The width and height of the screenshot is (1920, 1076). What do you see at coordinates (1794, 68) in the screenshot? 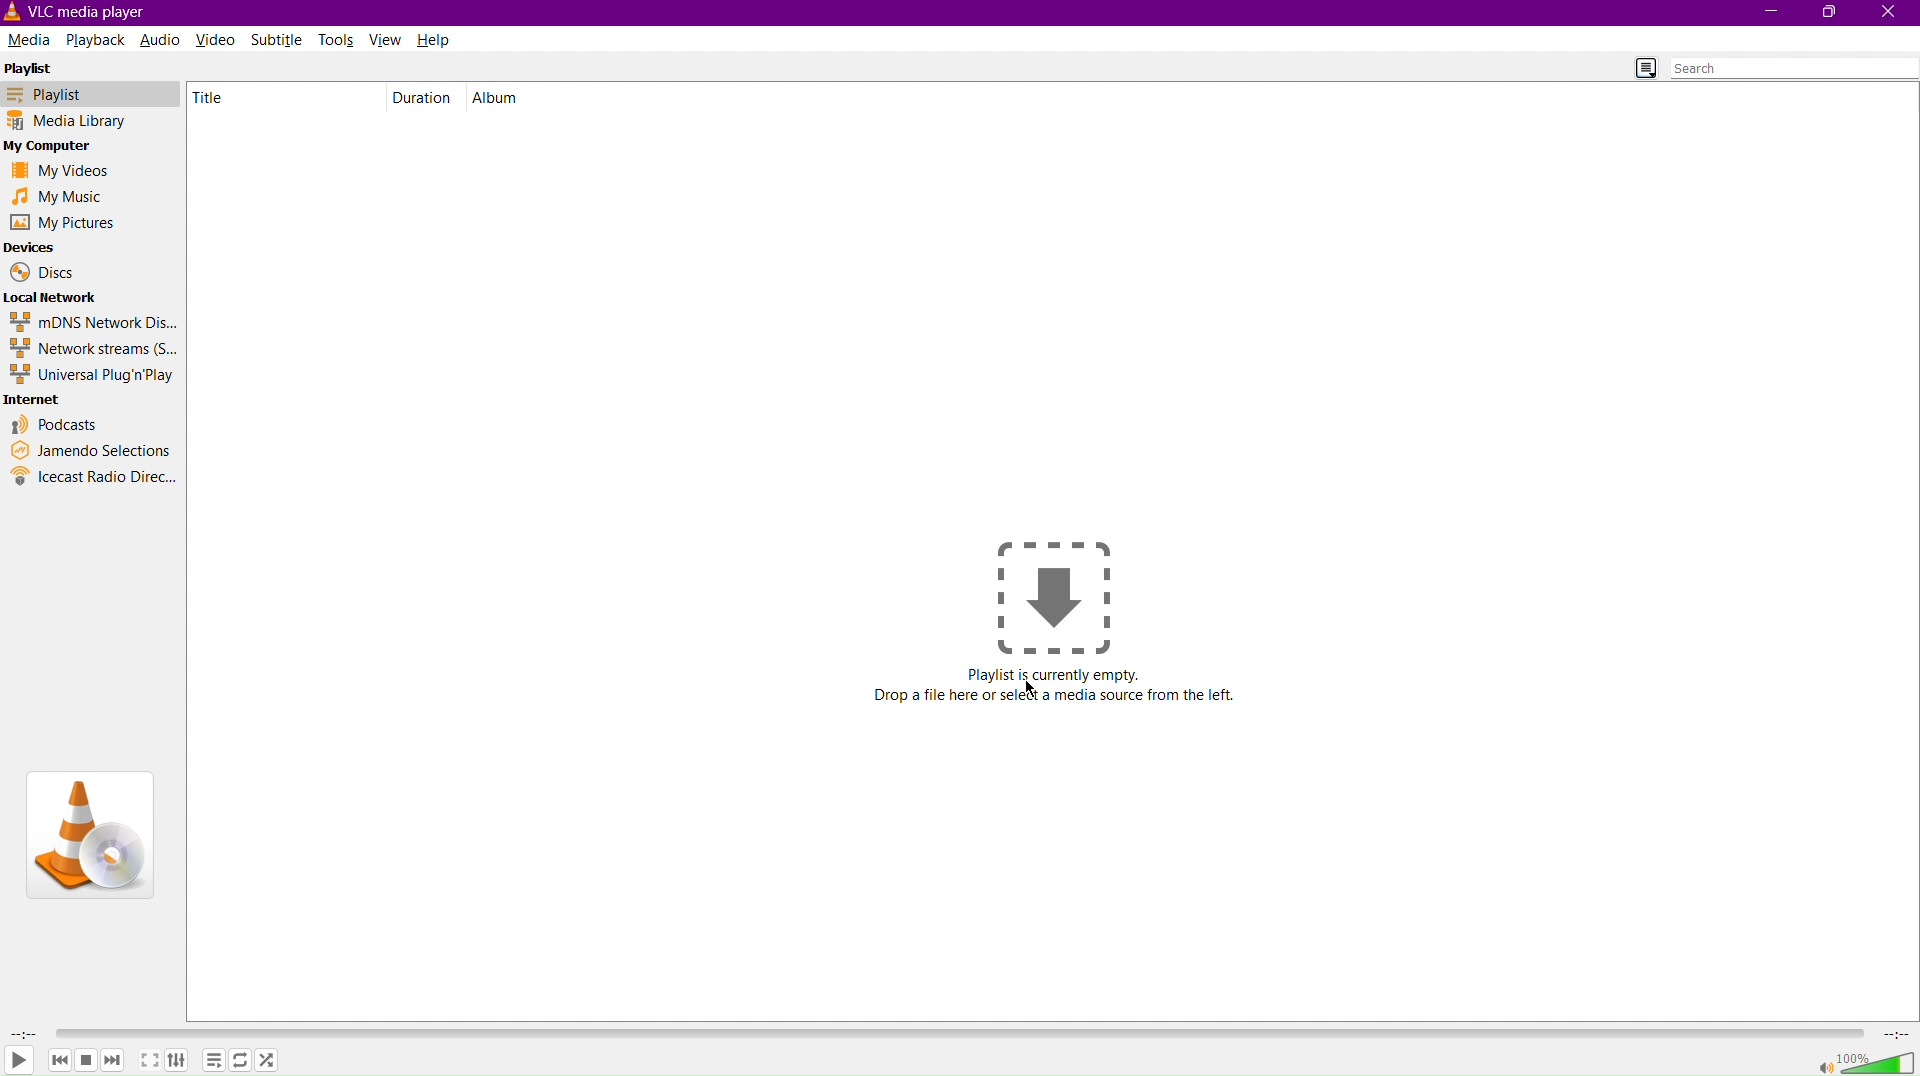
I see `Search bar` at bounding box center [1794, 68].